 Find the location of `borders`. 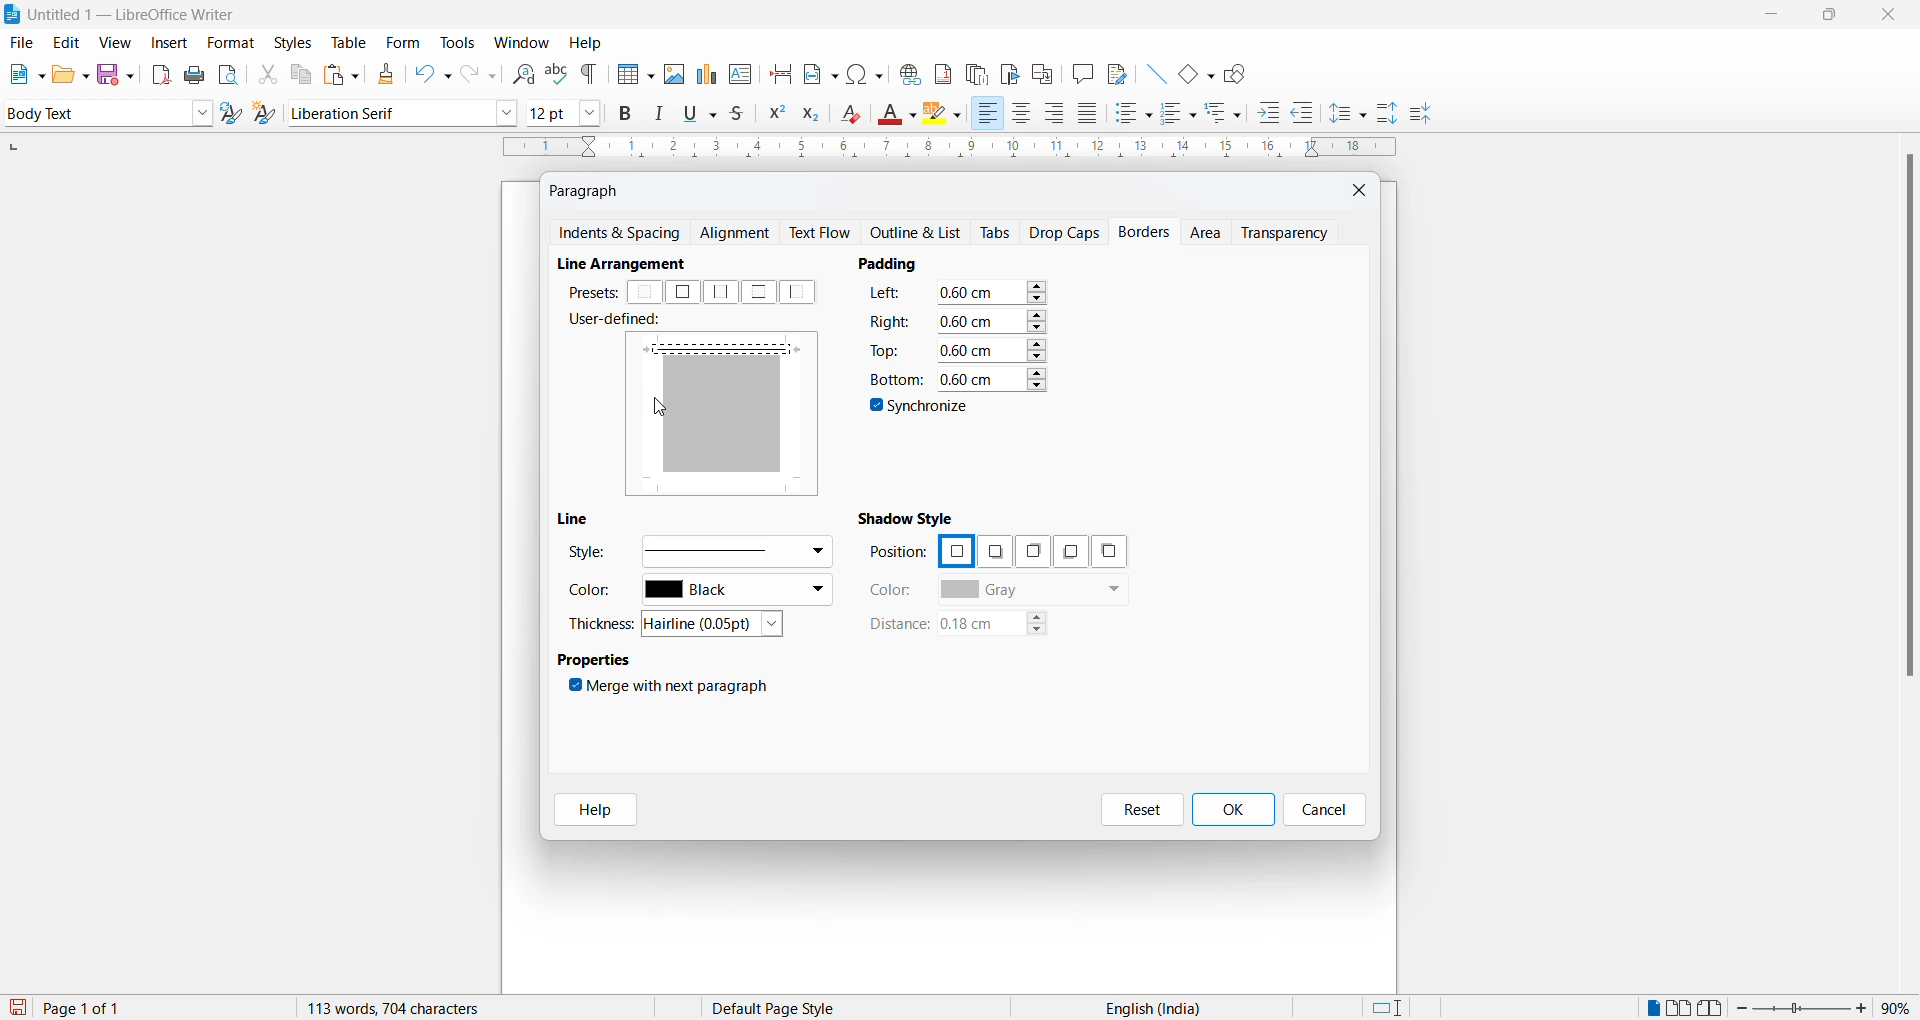

borders is located at coordinates (1147, 232).